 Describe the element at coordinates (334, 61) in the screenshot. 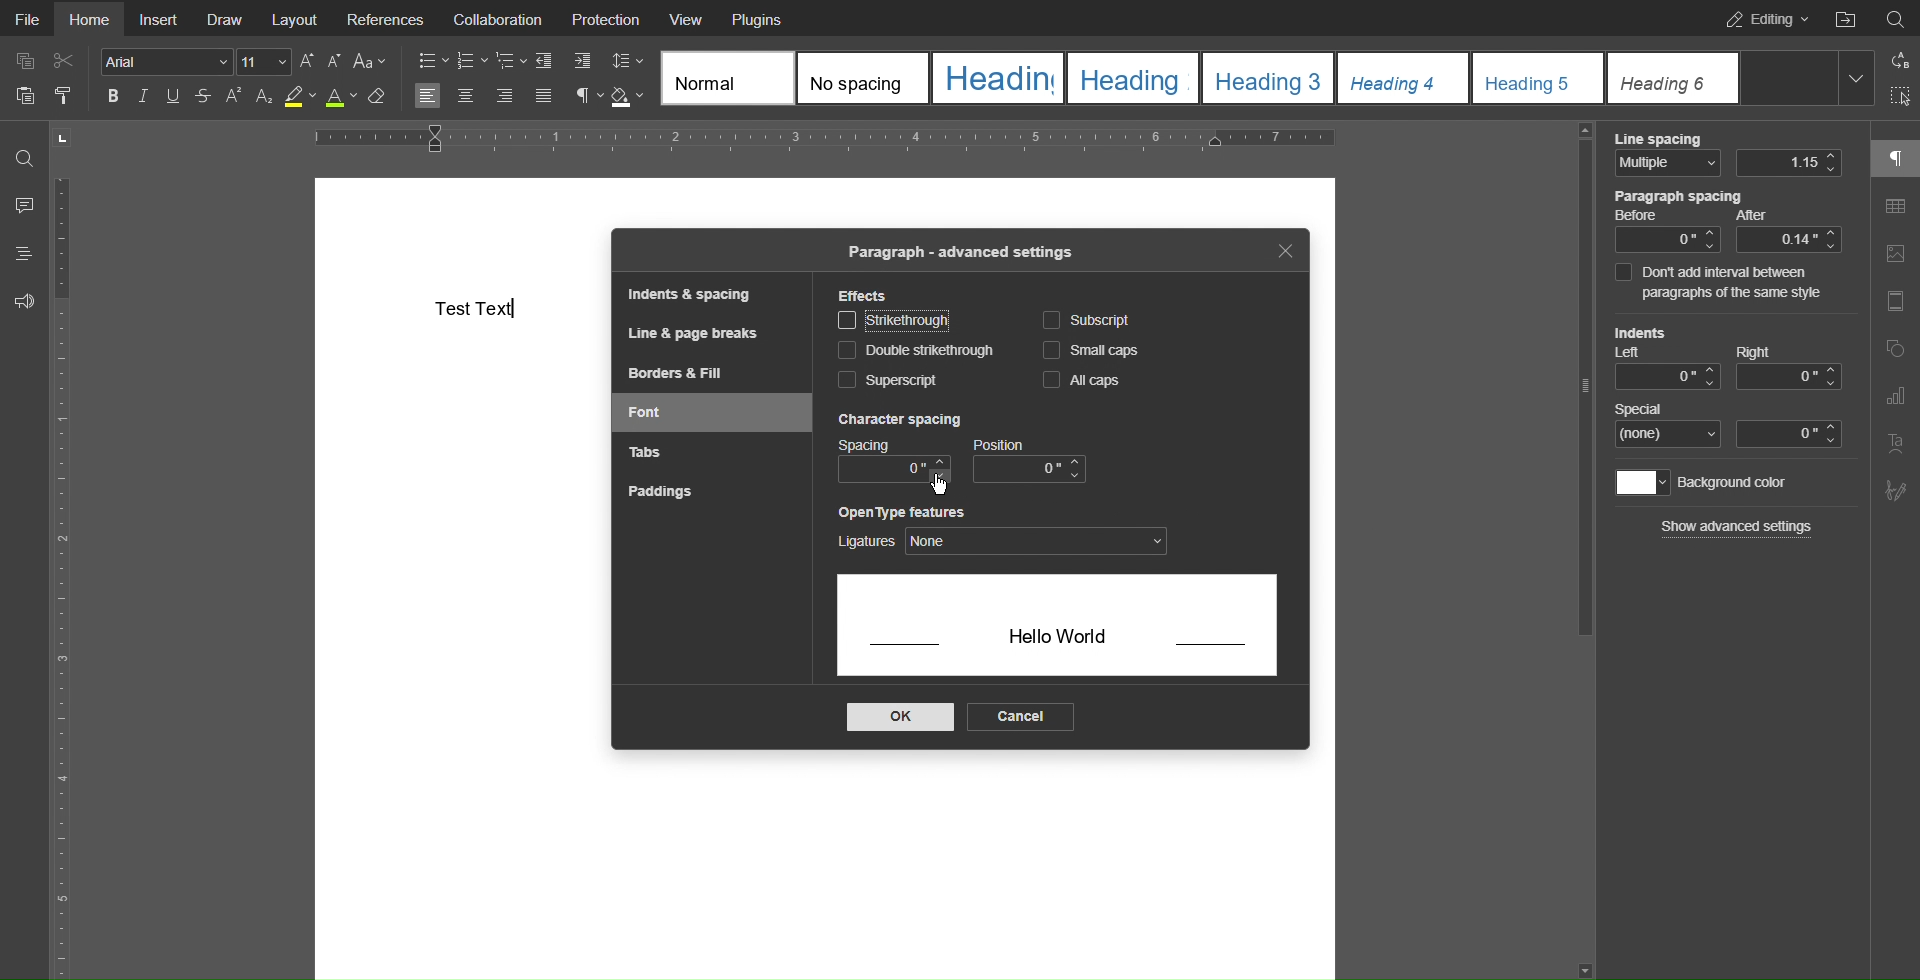

I see `Decrease Size` at that location.